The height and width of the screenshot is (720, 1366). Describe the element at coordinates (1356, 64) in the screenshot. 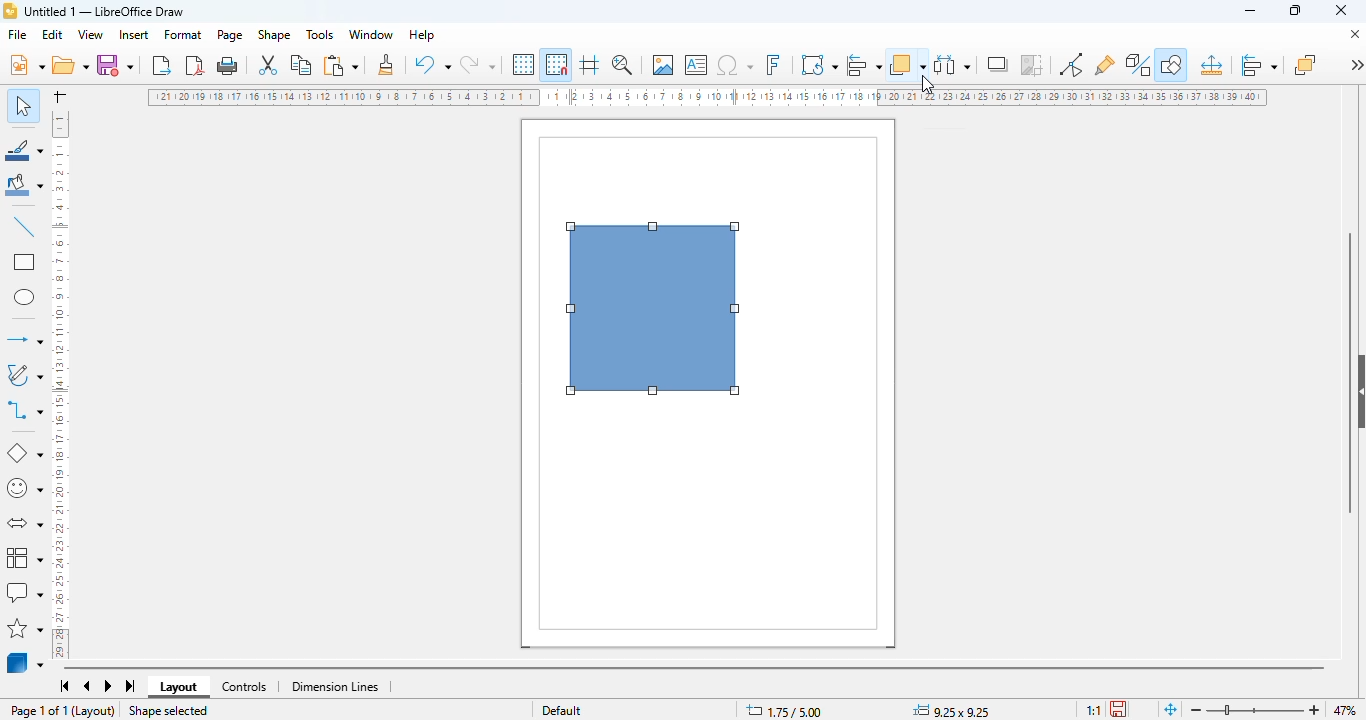

I see `more options` at that location.